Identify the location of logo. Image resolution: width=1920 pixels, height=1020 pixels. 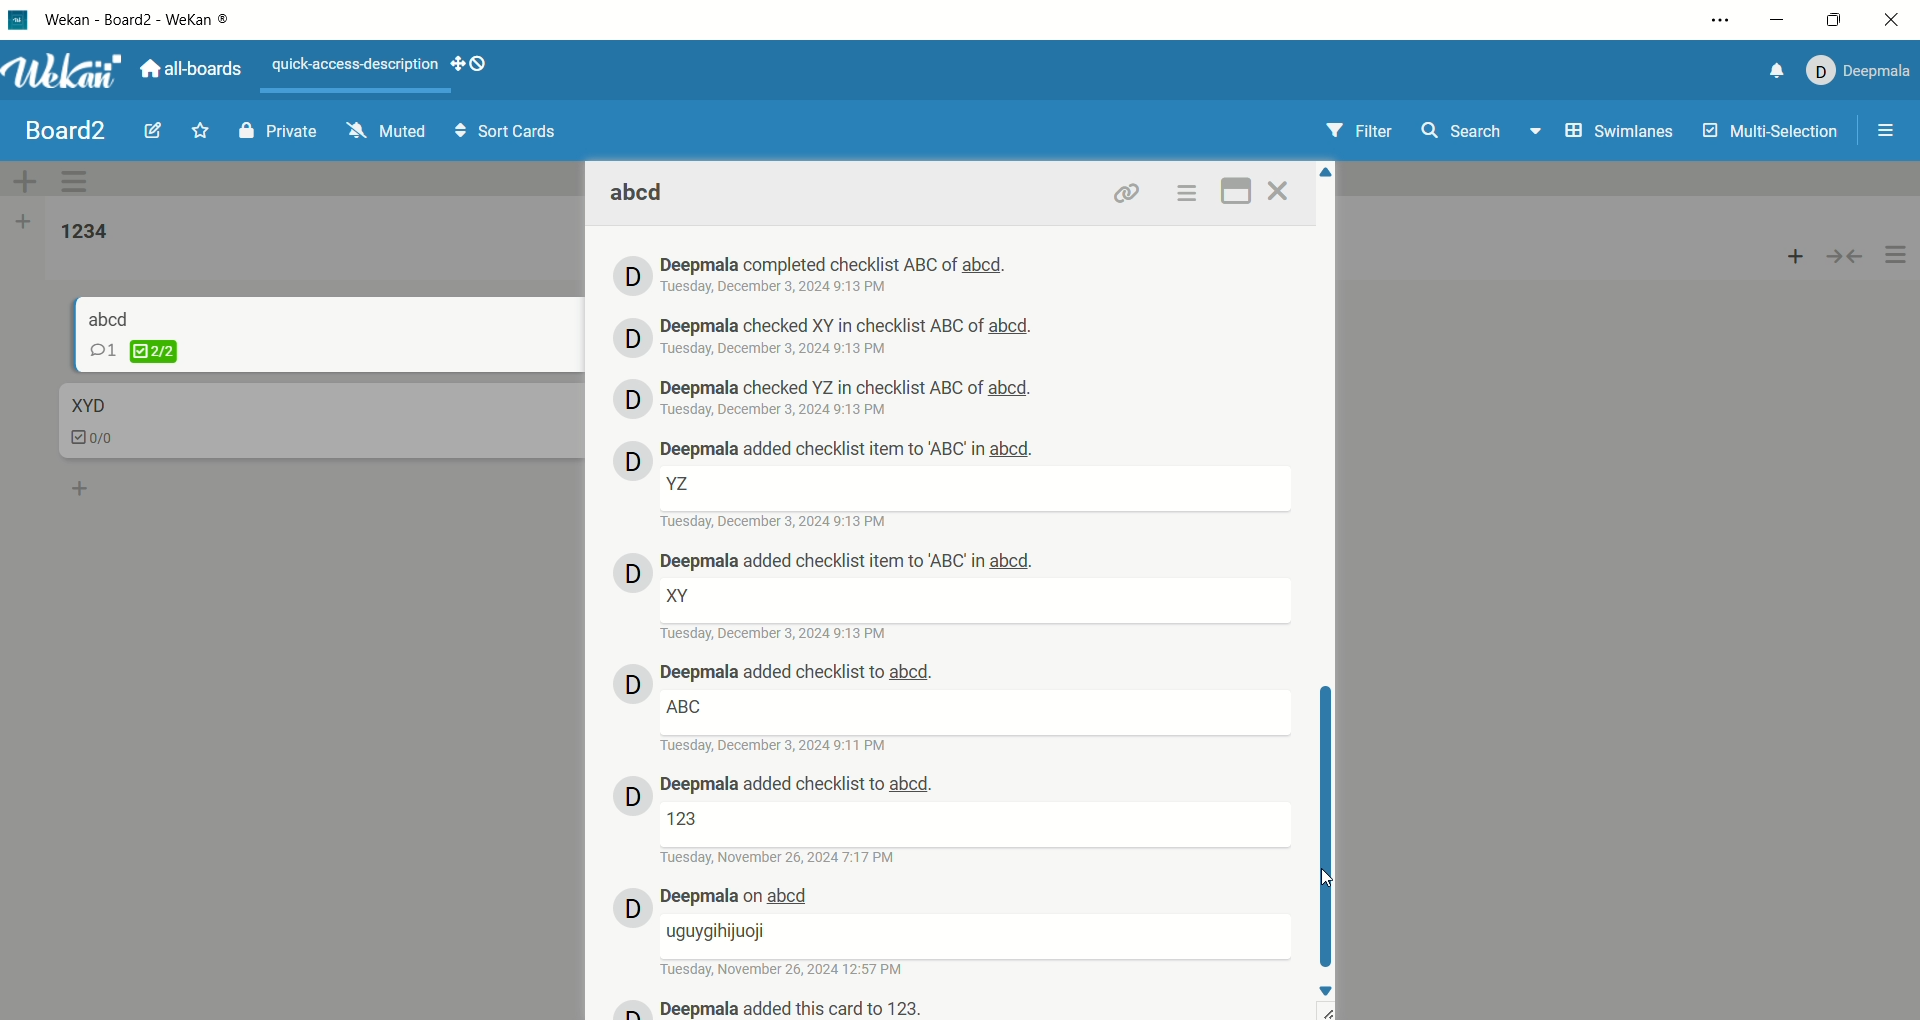
(19, 23).